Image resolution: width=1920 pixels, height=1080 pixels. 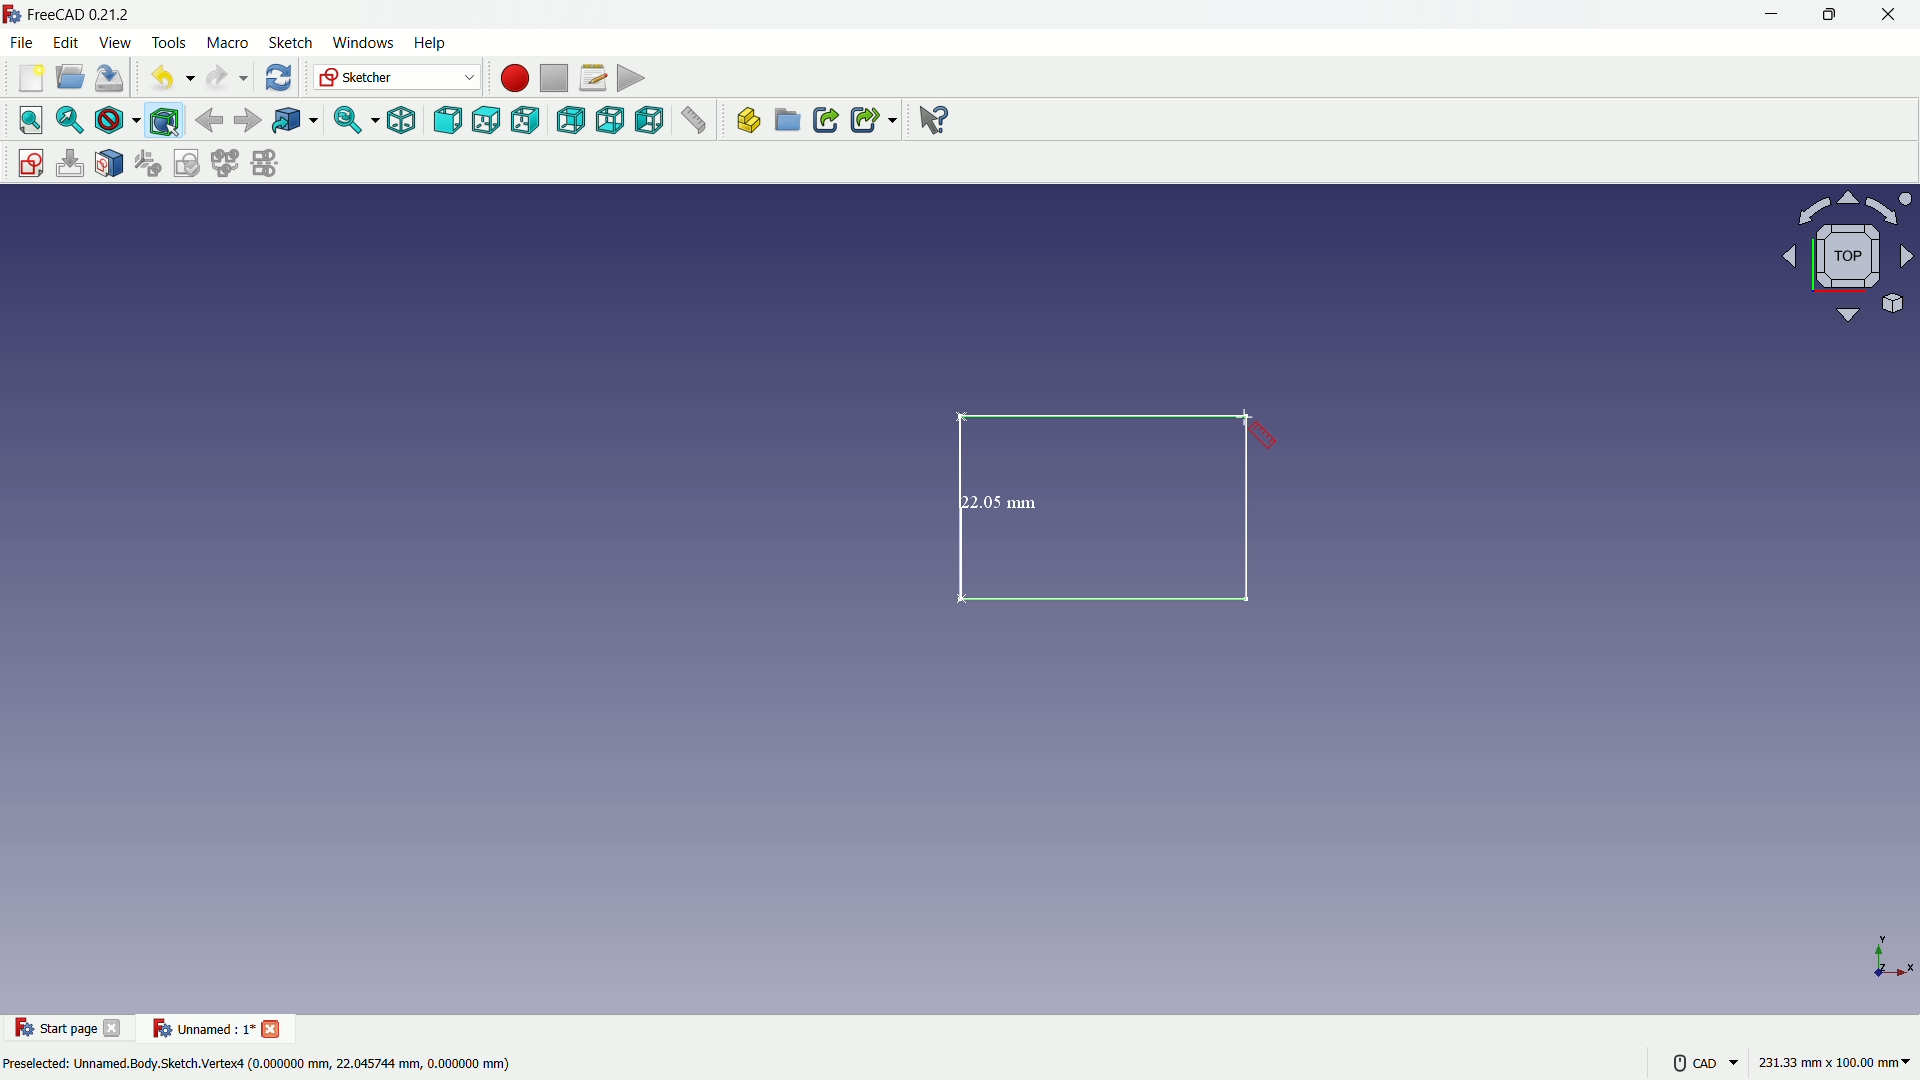 What do you see at coordinates (167, 120) in the screenshot?
I see `bounding box` at bounding box center [167, 120].